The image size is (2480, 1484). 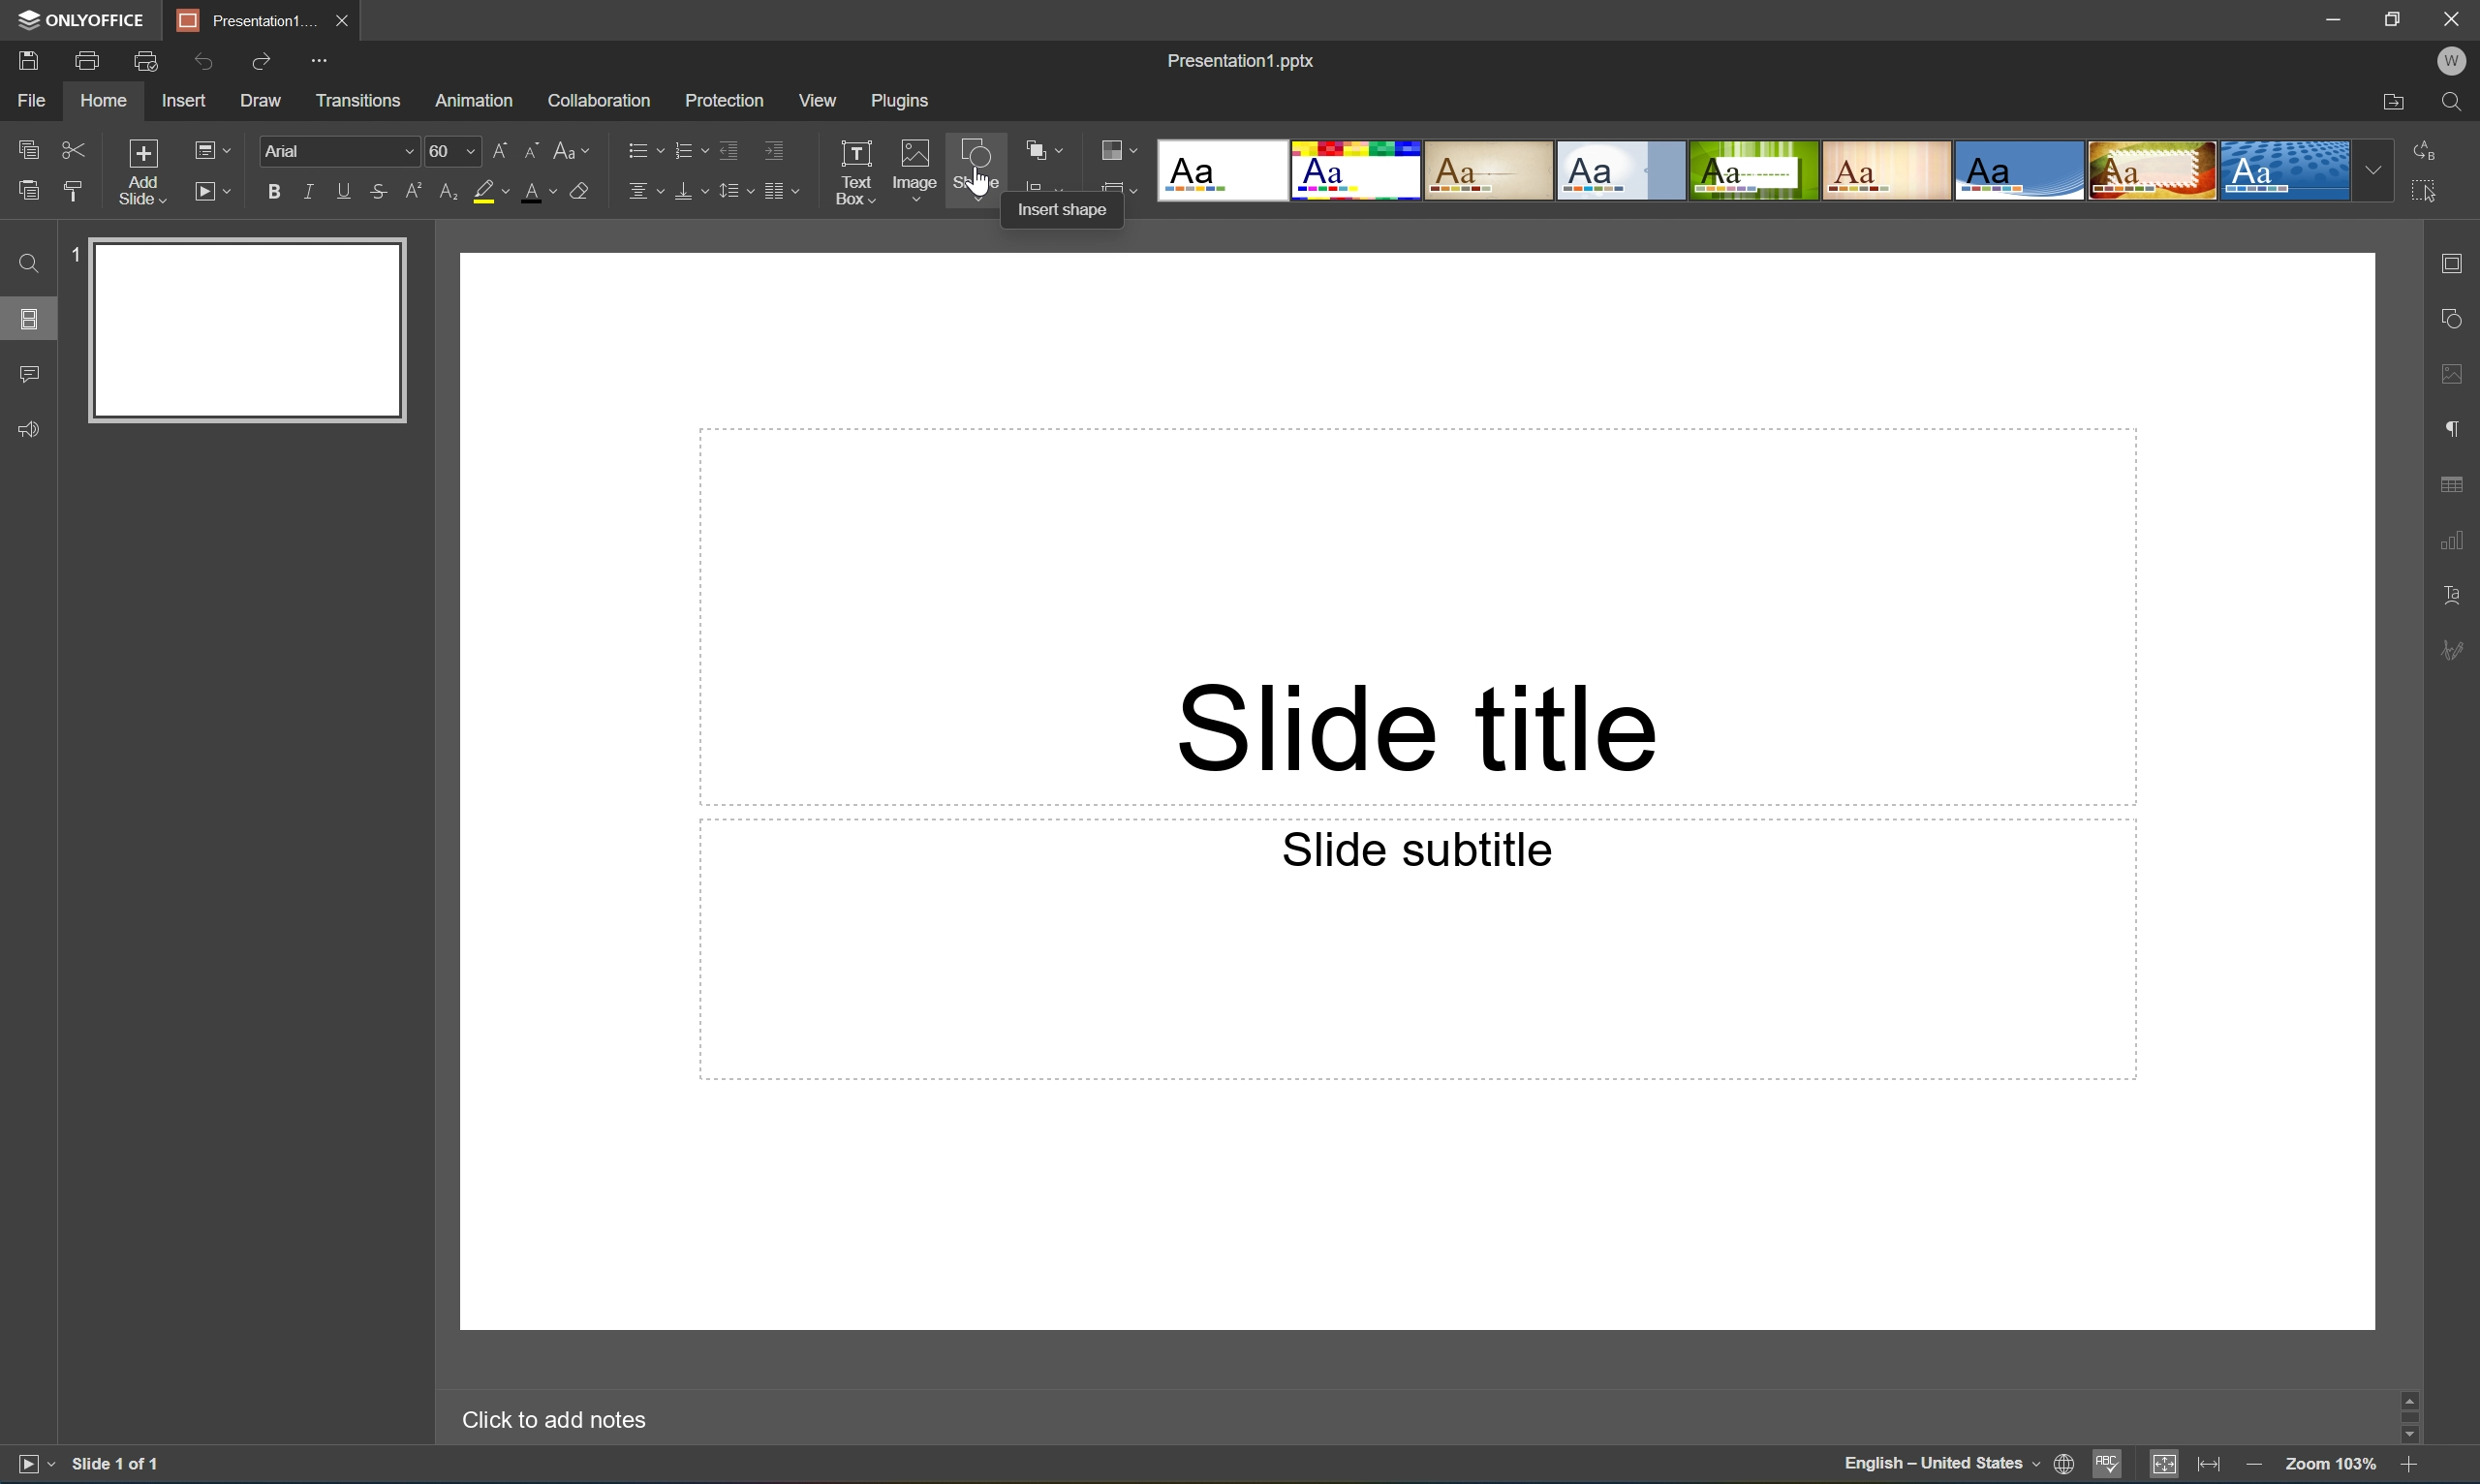 I want to click on Animation, so click(x=478, y=102).